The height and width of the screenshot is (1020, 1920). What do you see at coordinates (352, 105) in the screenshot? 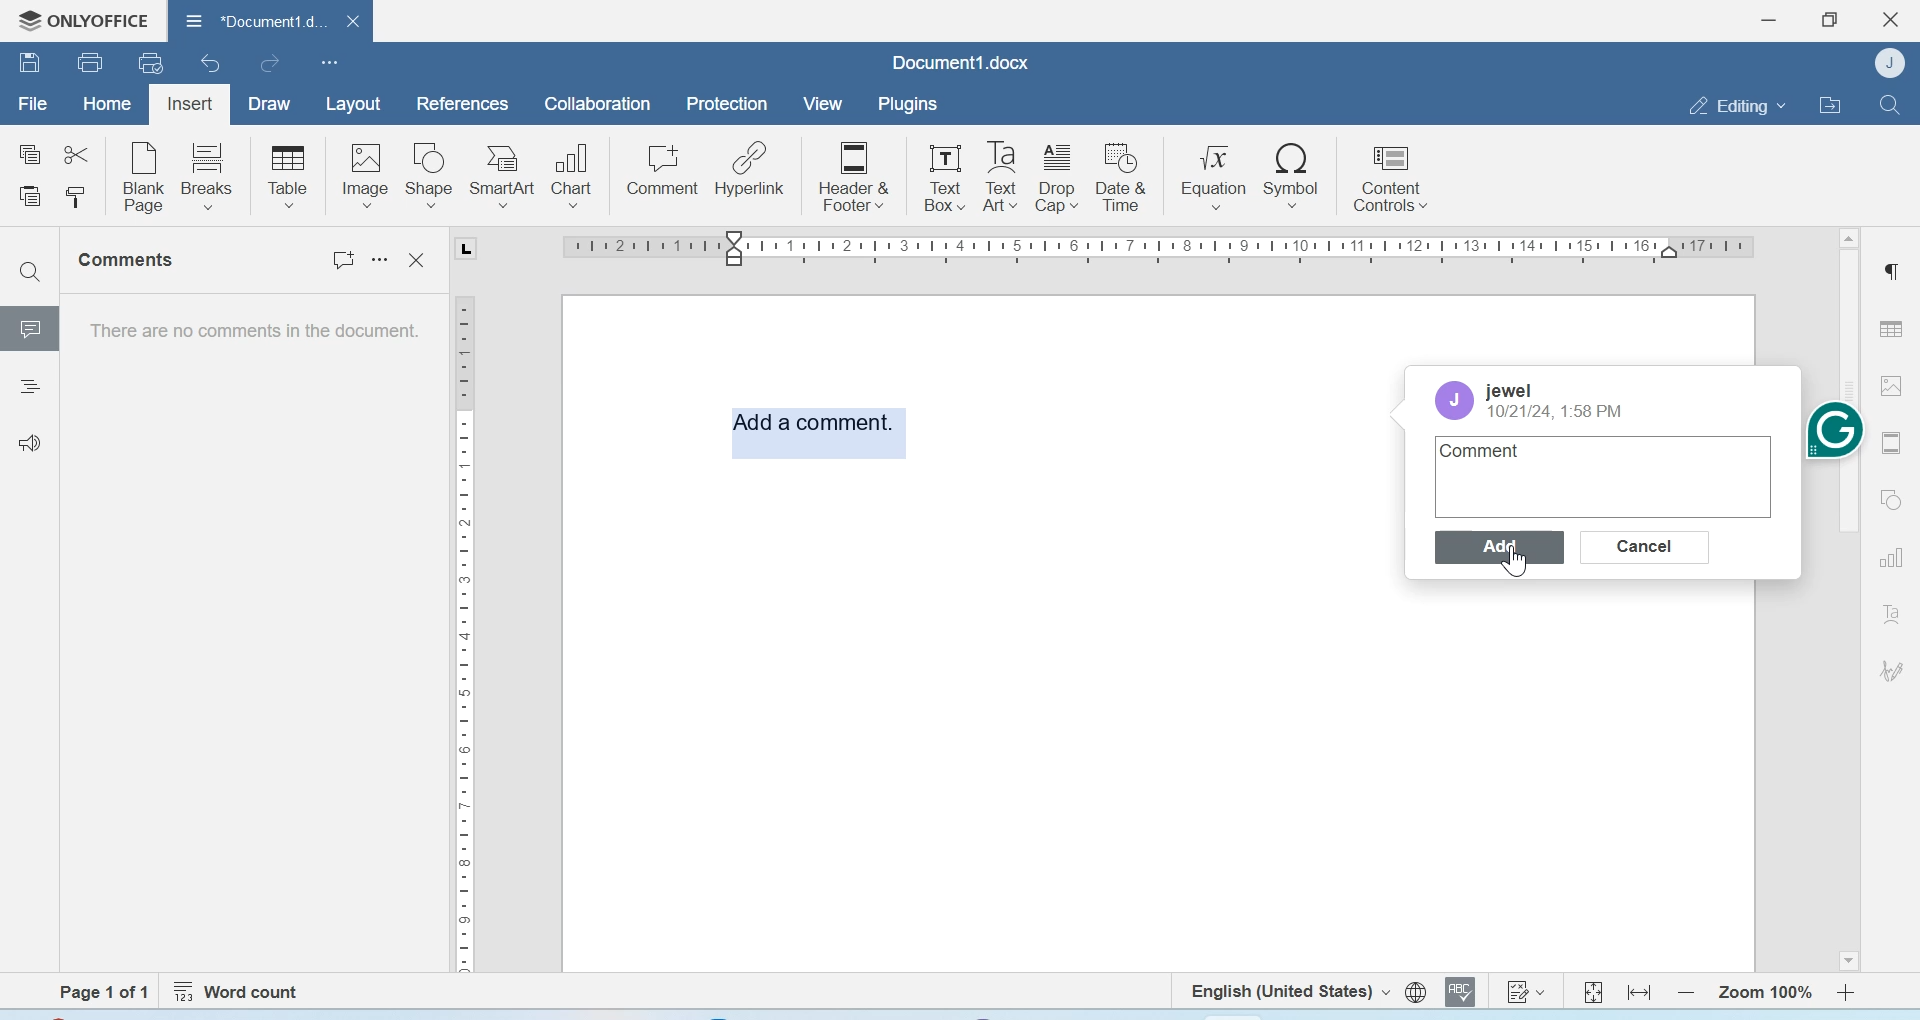
I see `Layout` at bounding box center [352, 105].